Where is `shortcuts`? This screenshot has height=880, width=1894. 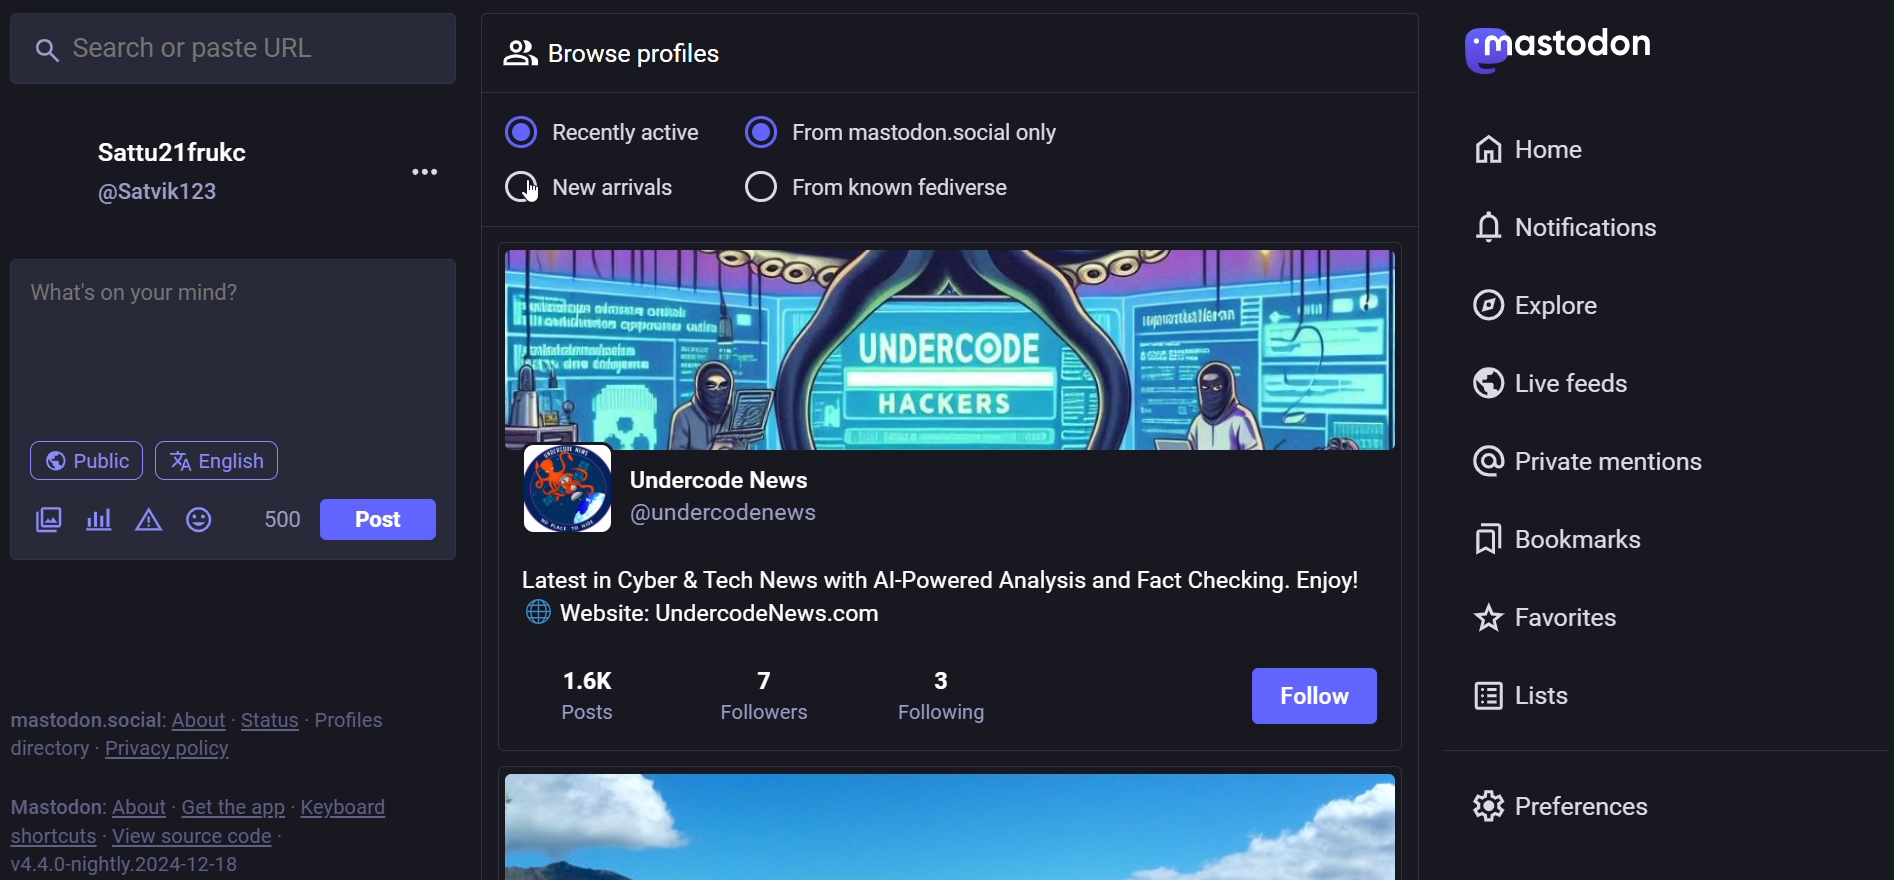 shortcuts is located at coordinates (51, 835).